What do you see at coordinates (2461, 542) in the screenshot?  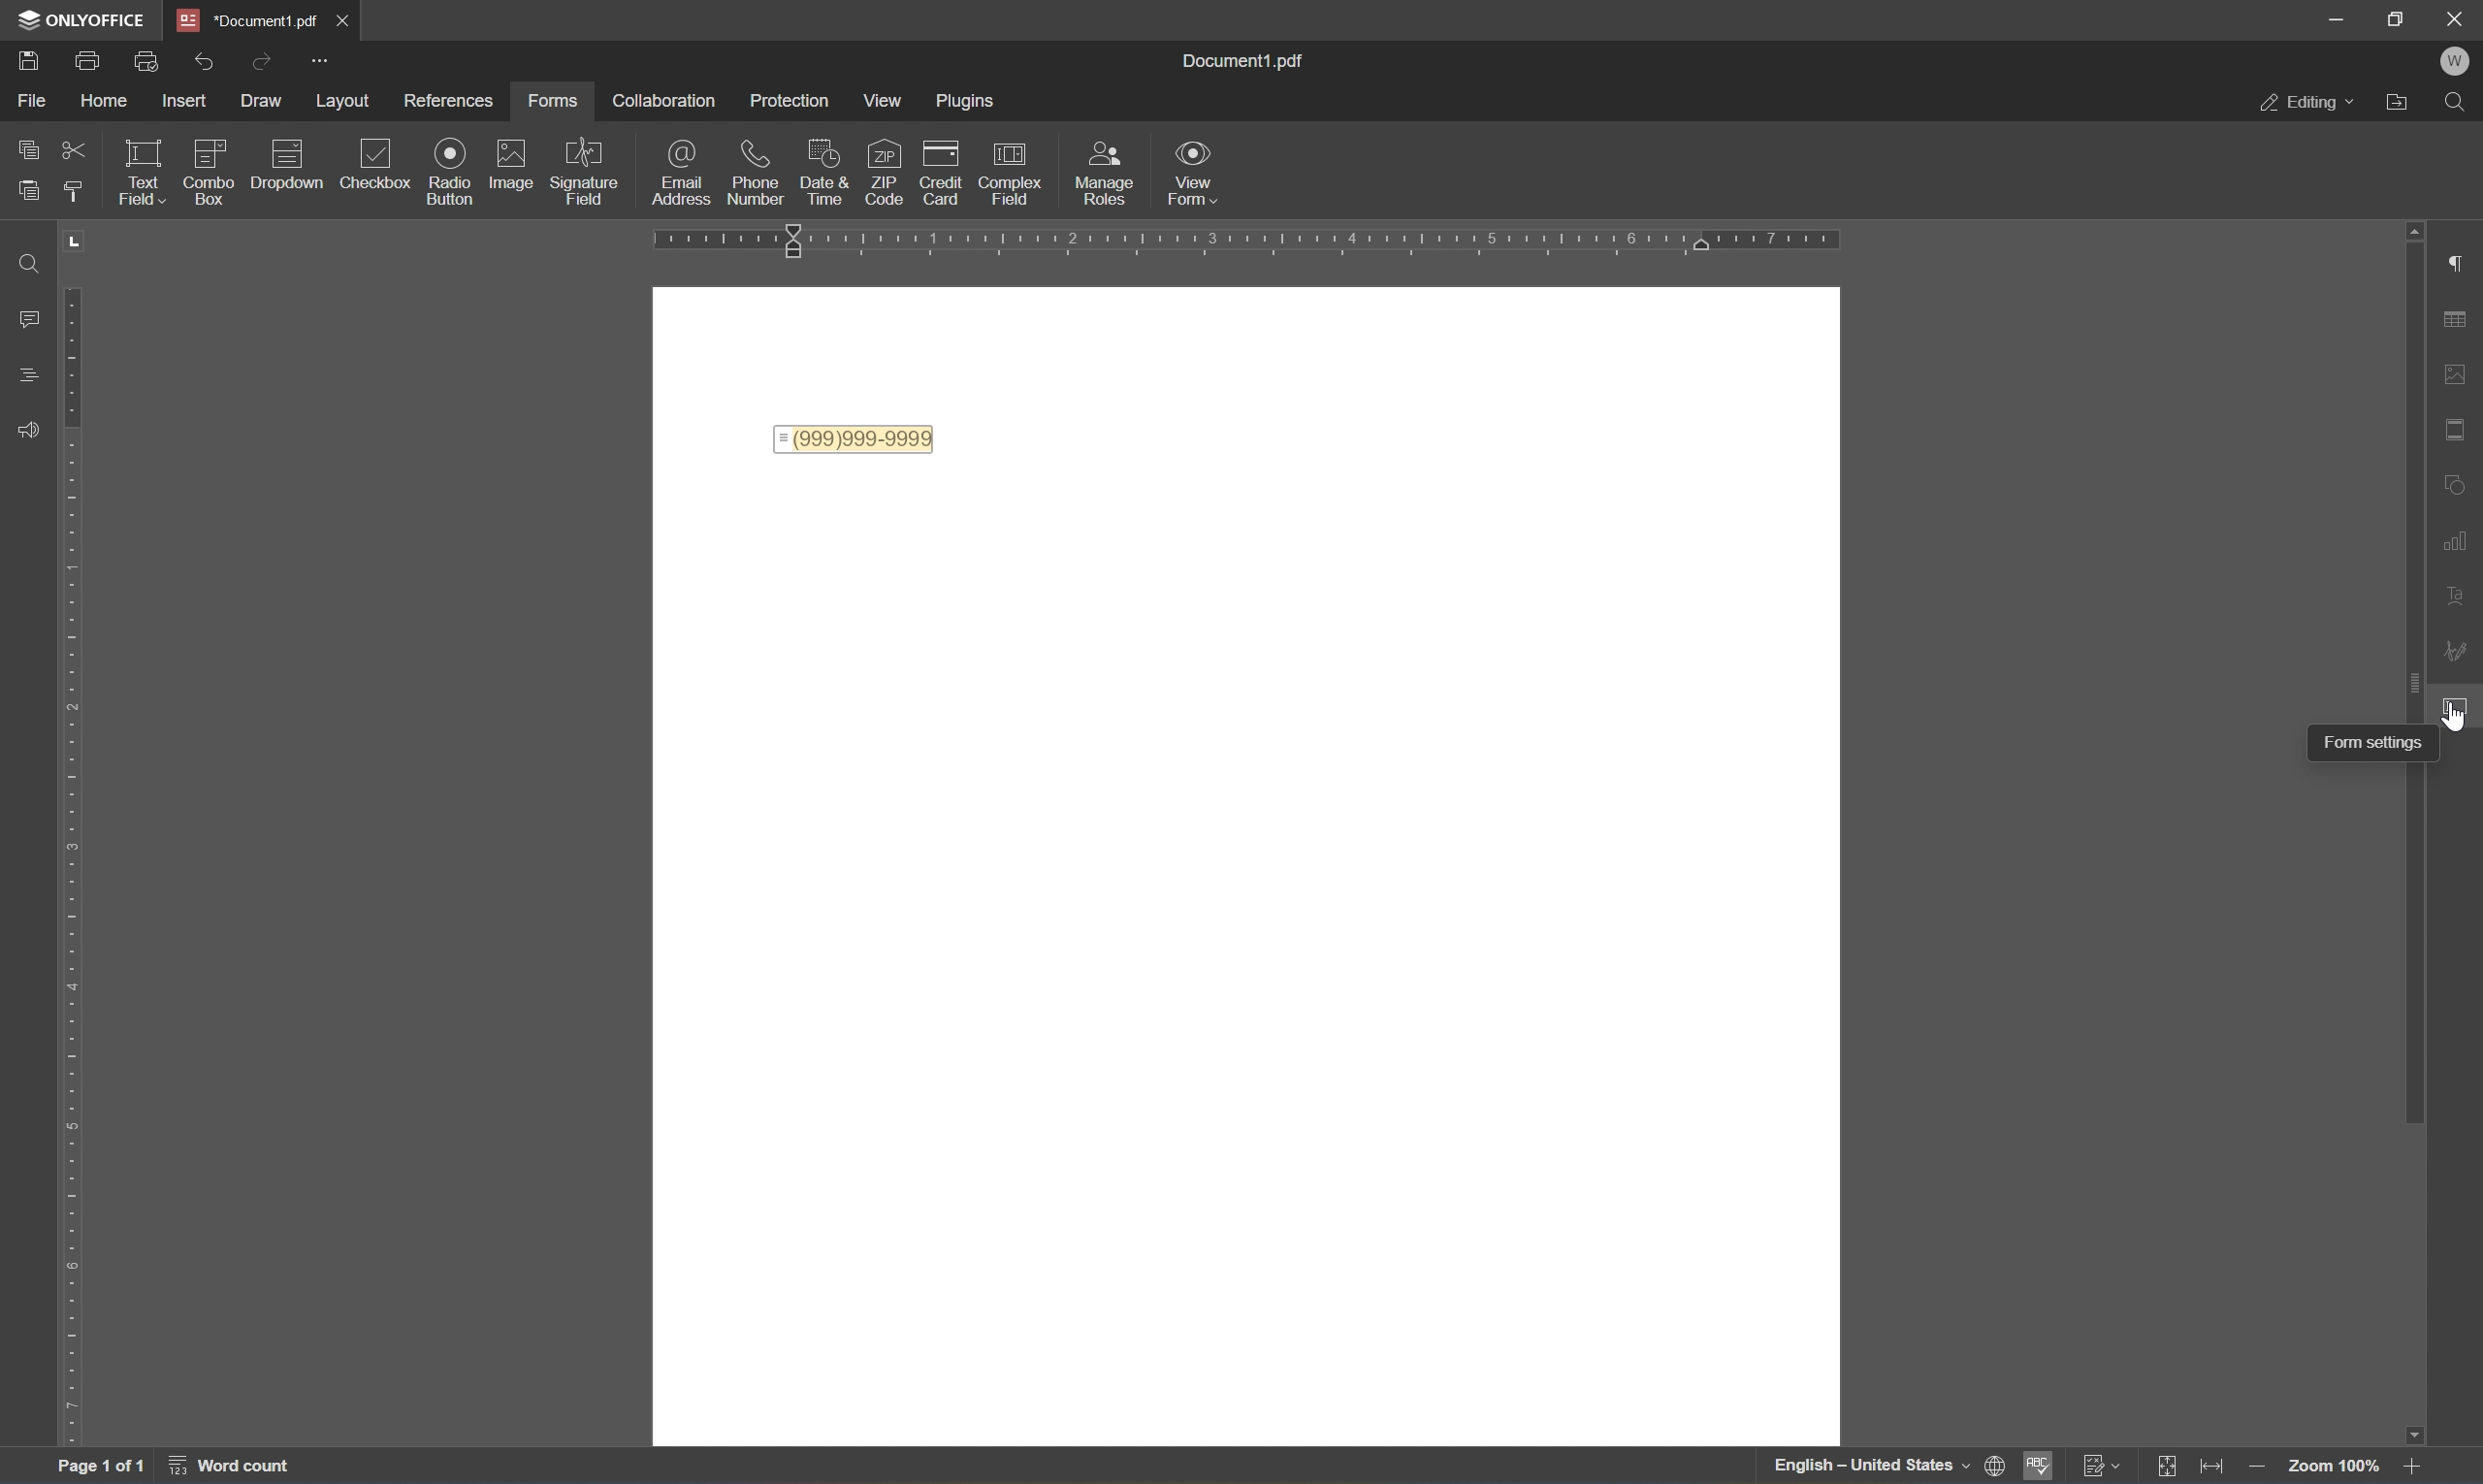 I see `chart settings` at bounding box center [2461, 542].